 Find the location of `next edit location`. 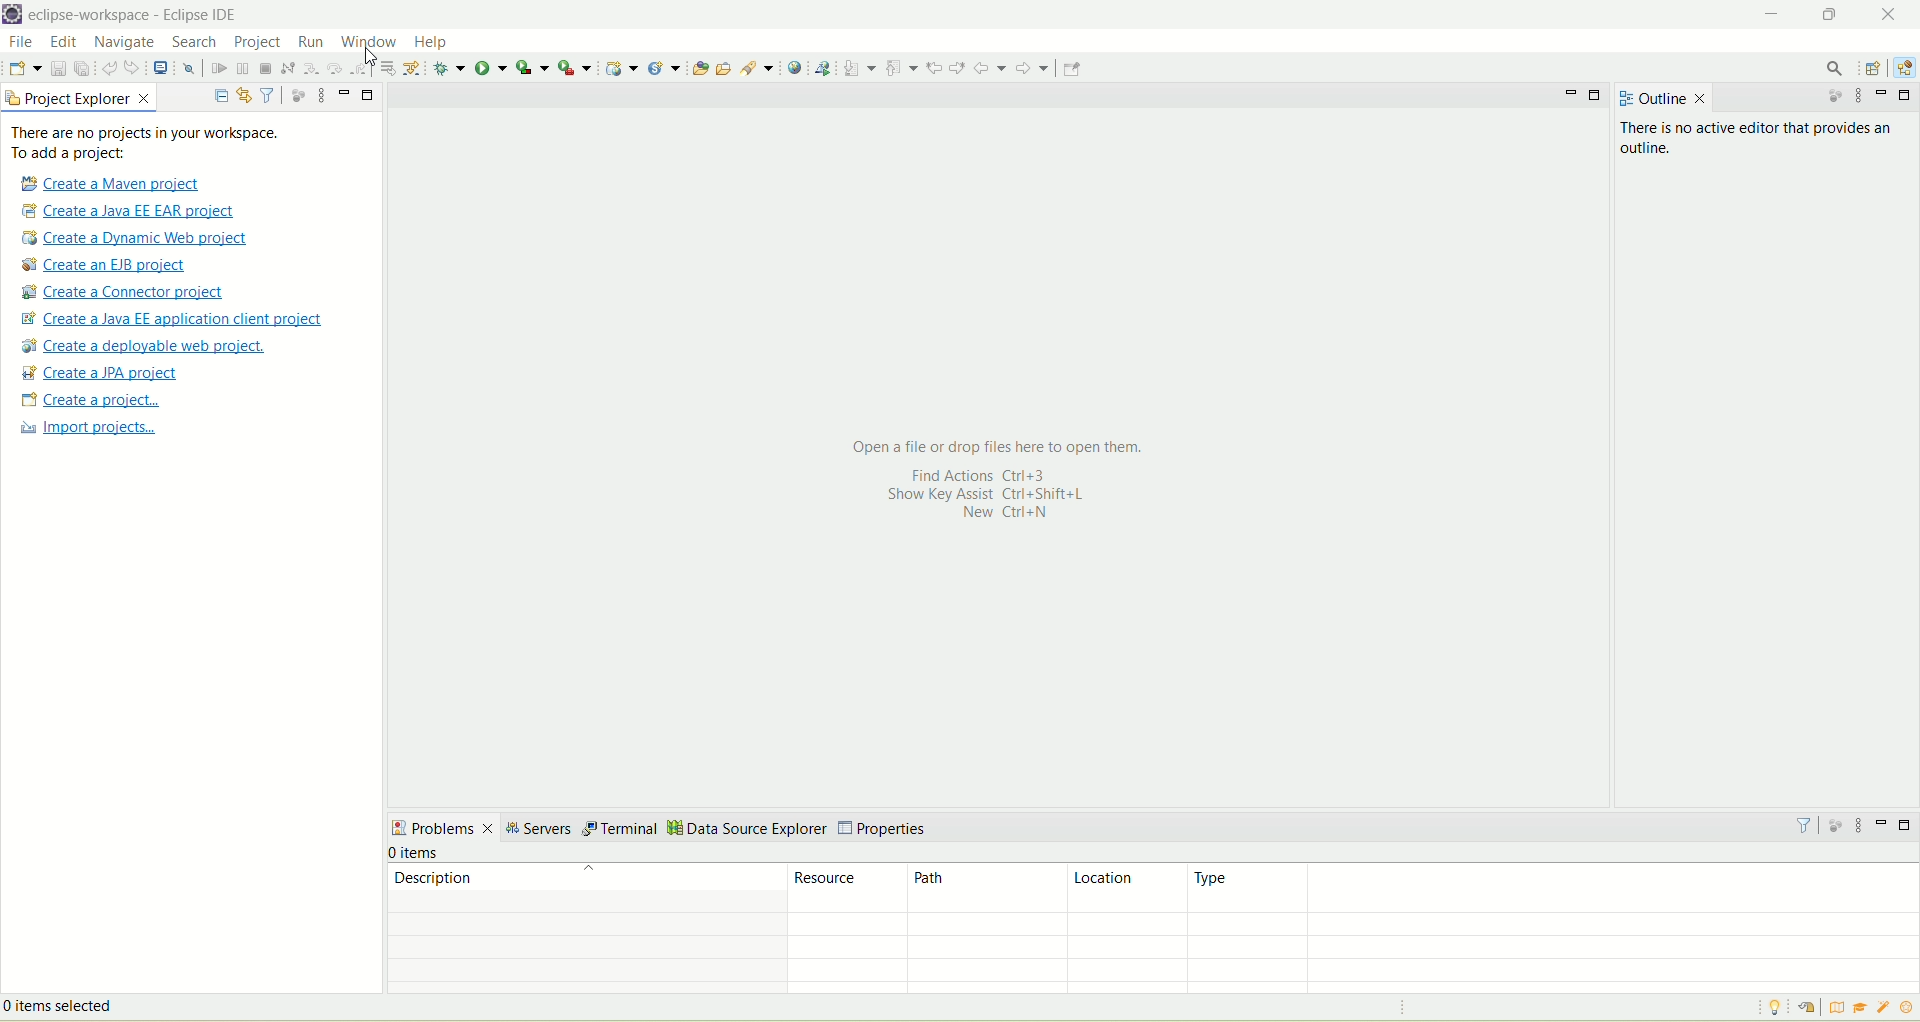

next edit location is located at coordinates (958, 66).